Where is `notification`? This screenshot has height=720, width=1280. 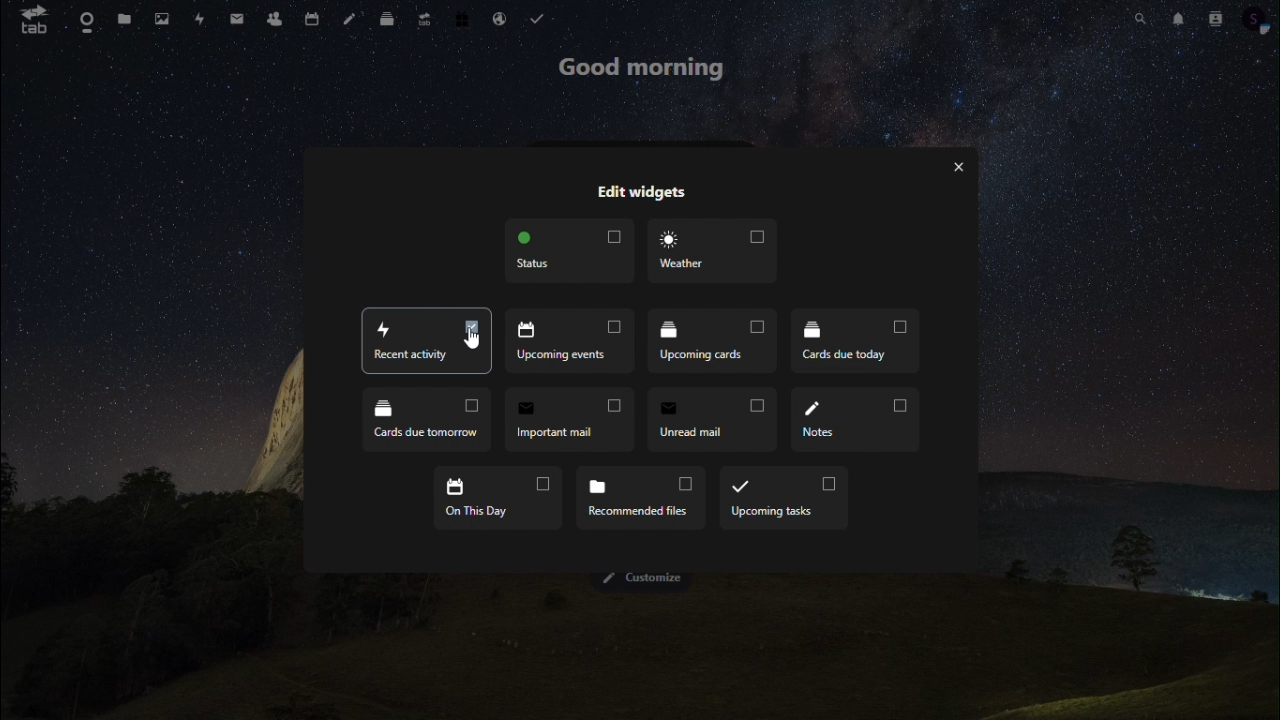
notification is located at coordinates (1176, 25).